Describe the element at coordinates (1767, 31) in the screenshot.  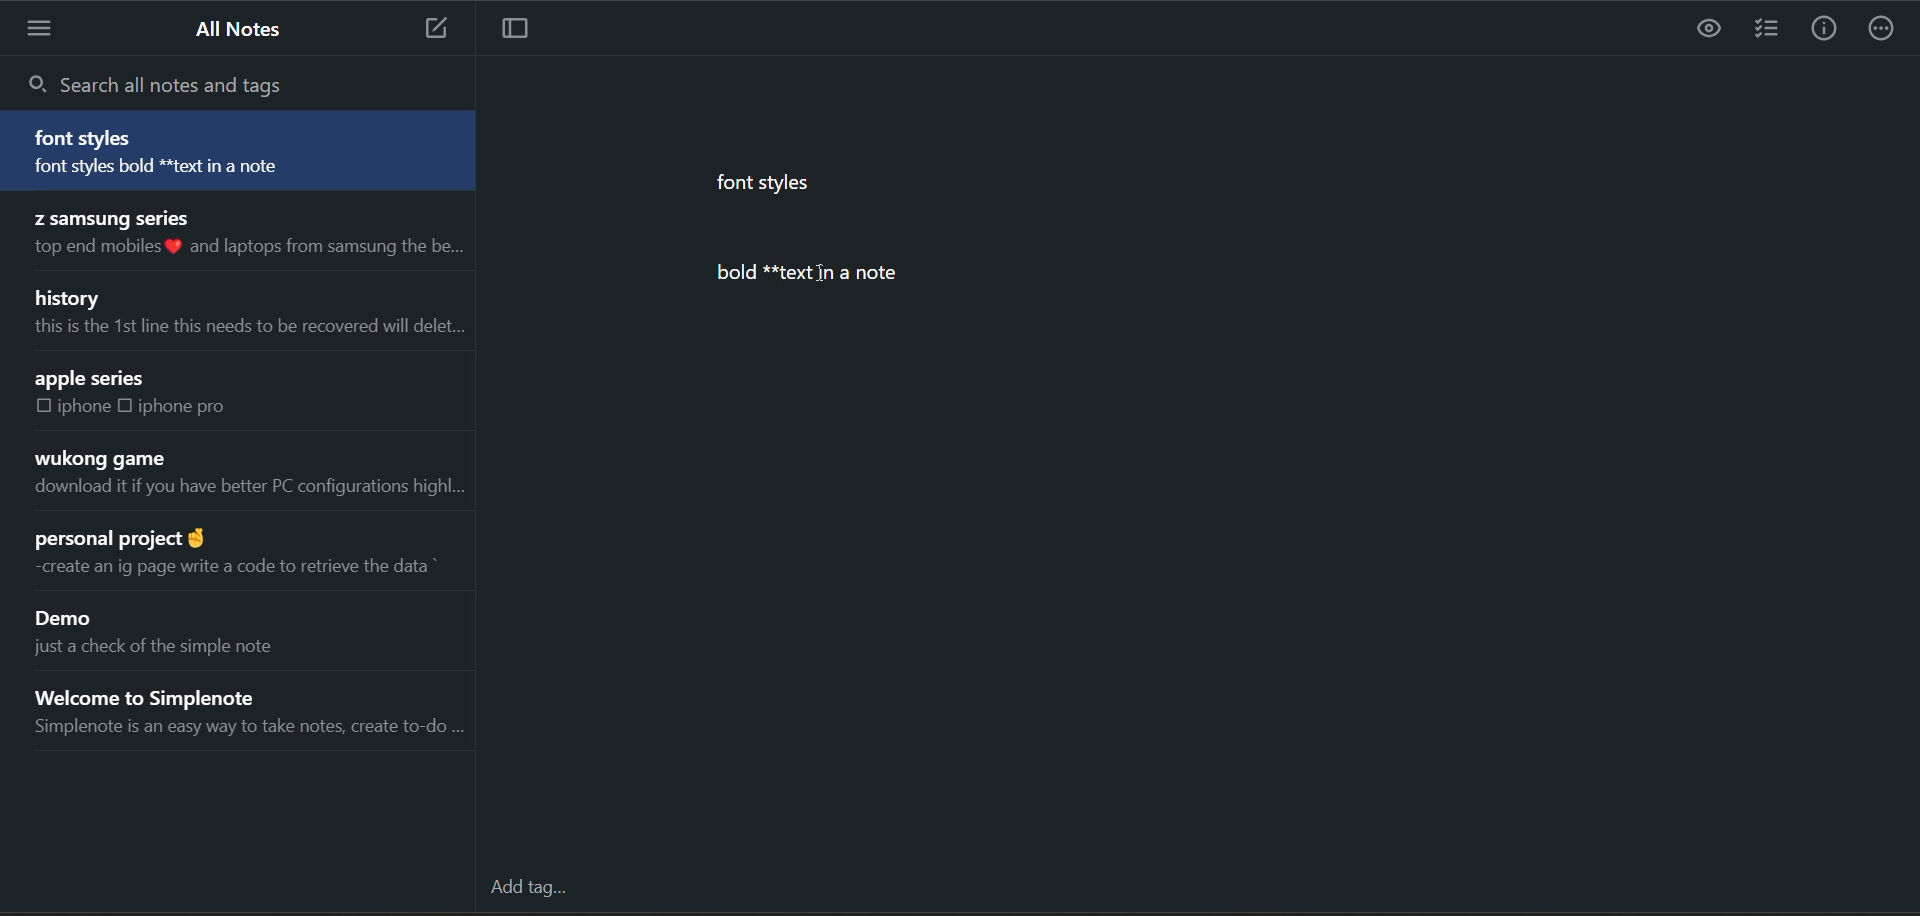
I see `insert checklist` at that location.